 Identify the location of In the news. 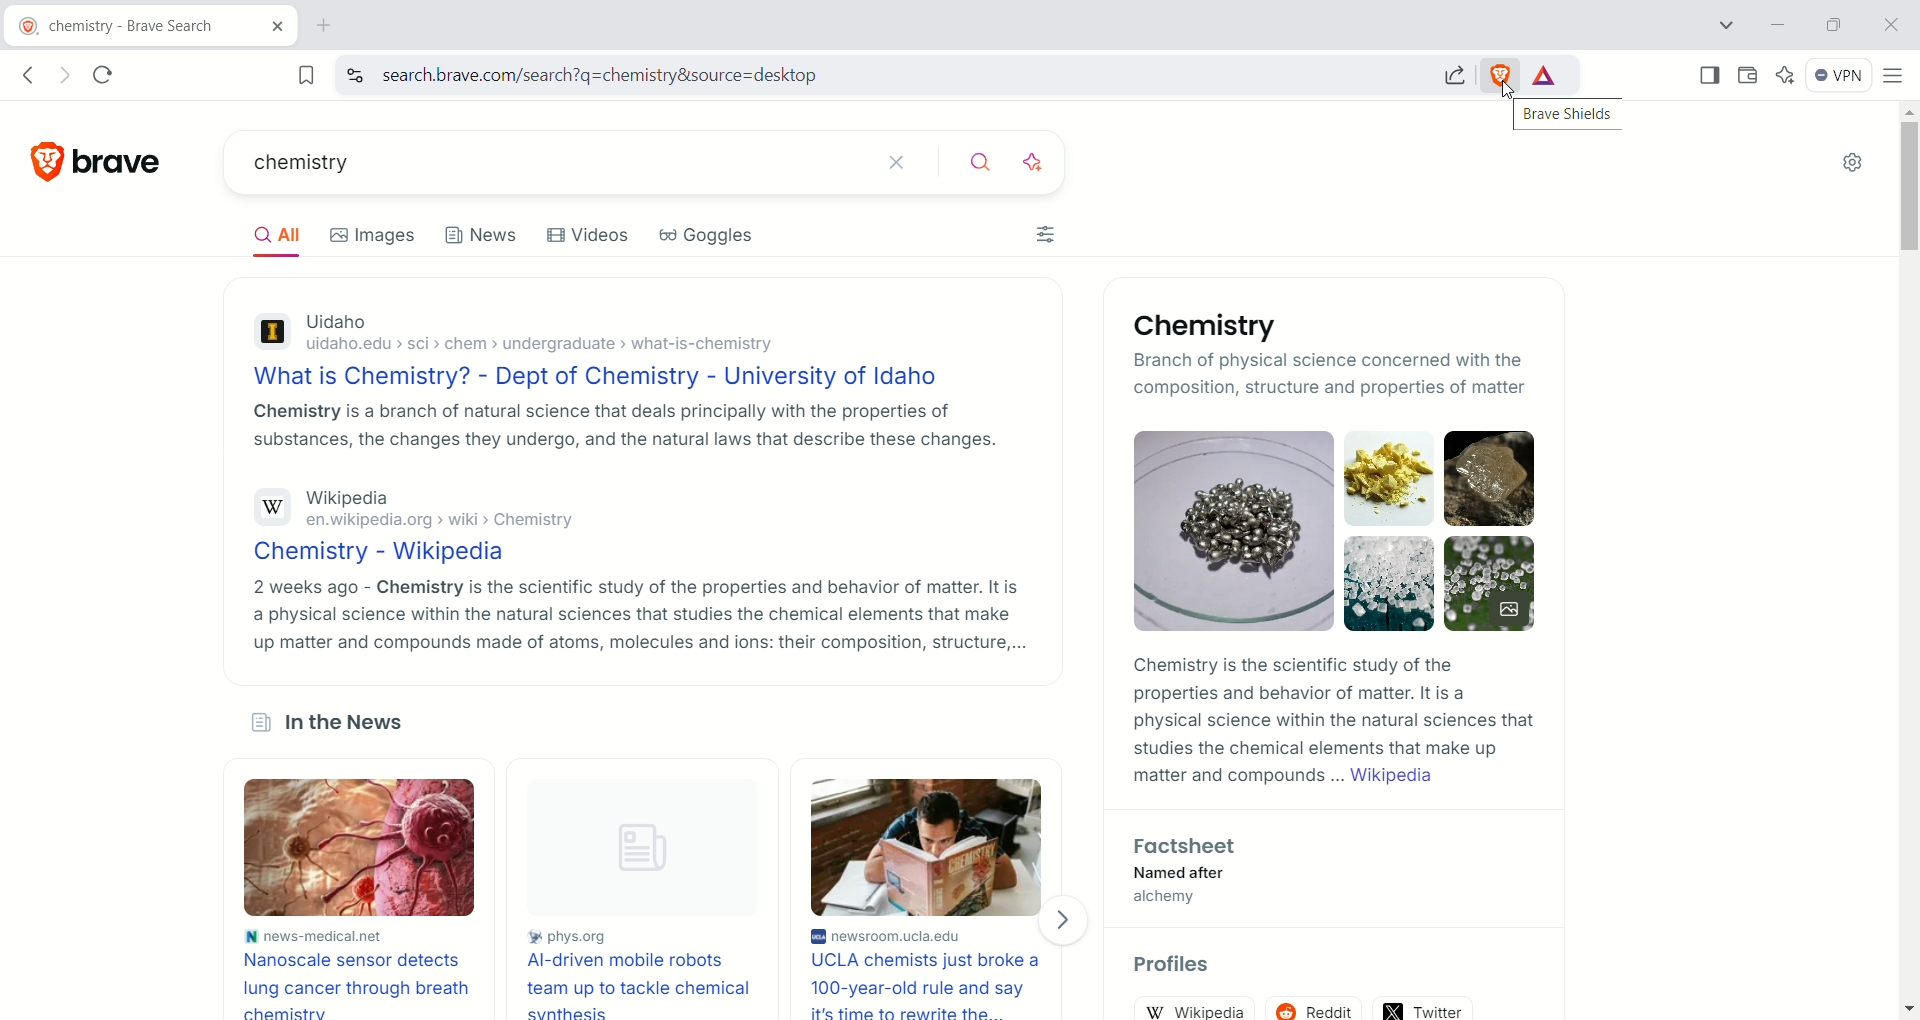
(338, 723).